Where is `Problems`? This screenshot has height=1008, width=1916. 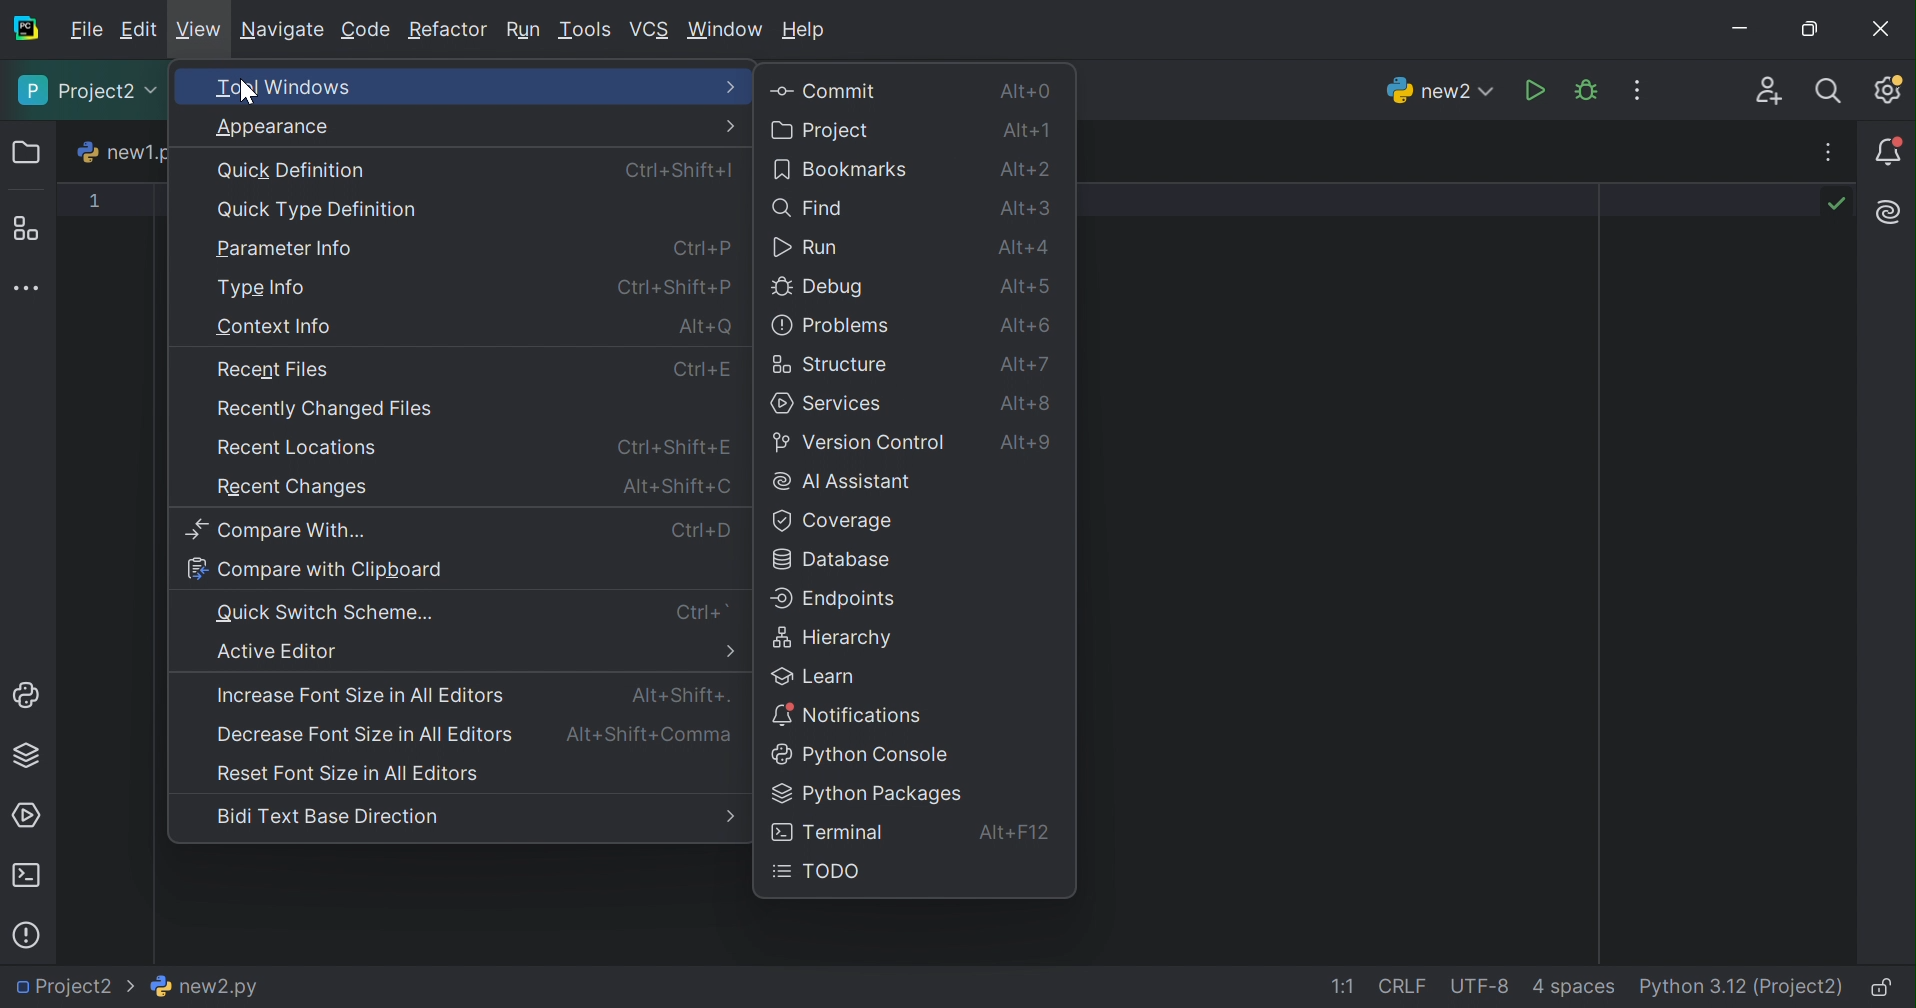
Problems is located at coordinates (29, 934).